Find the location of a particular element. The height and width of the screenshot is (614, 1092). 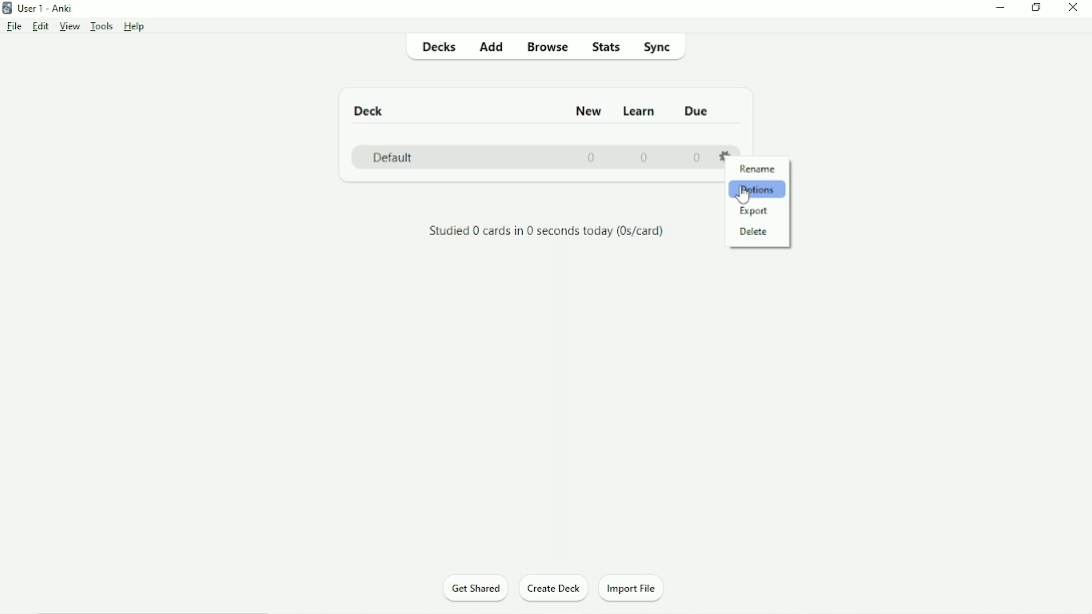

Get Shared is located at coordinates (476, 589).